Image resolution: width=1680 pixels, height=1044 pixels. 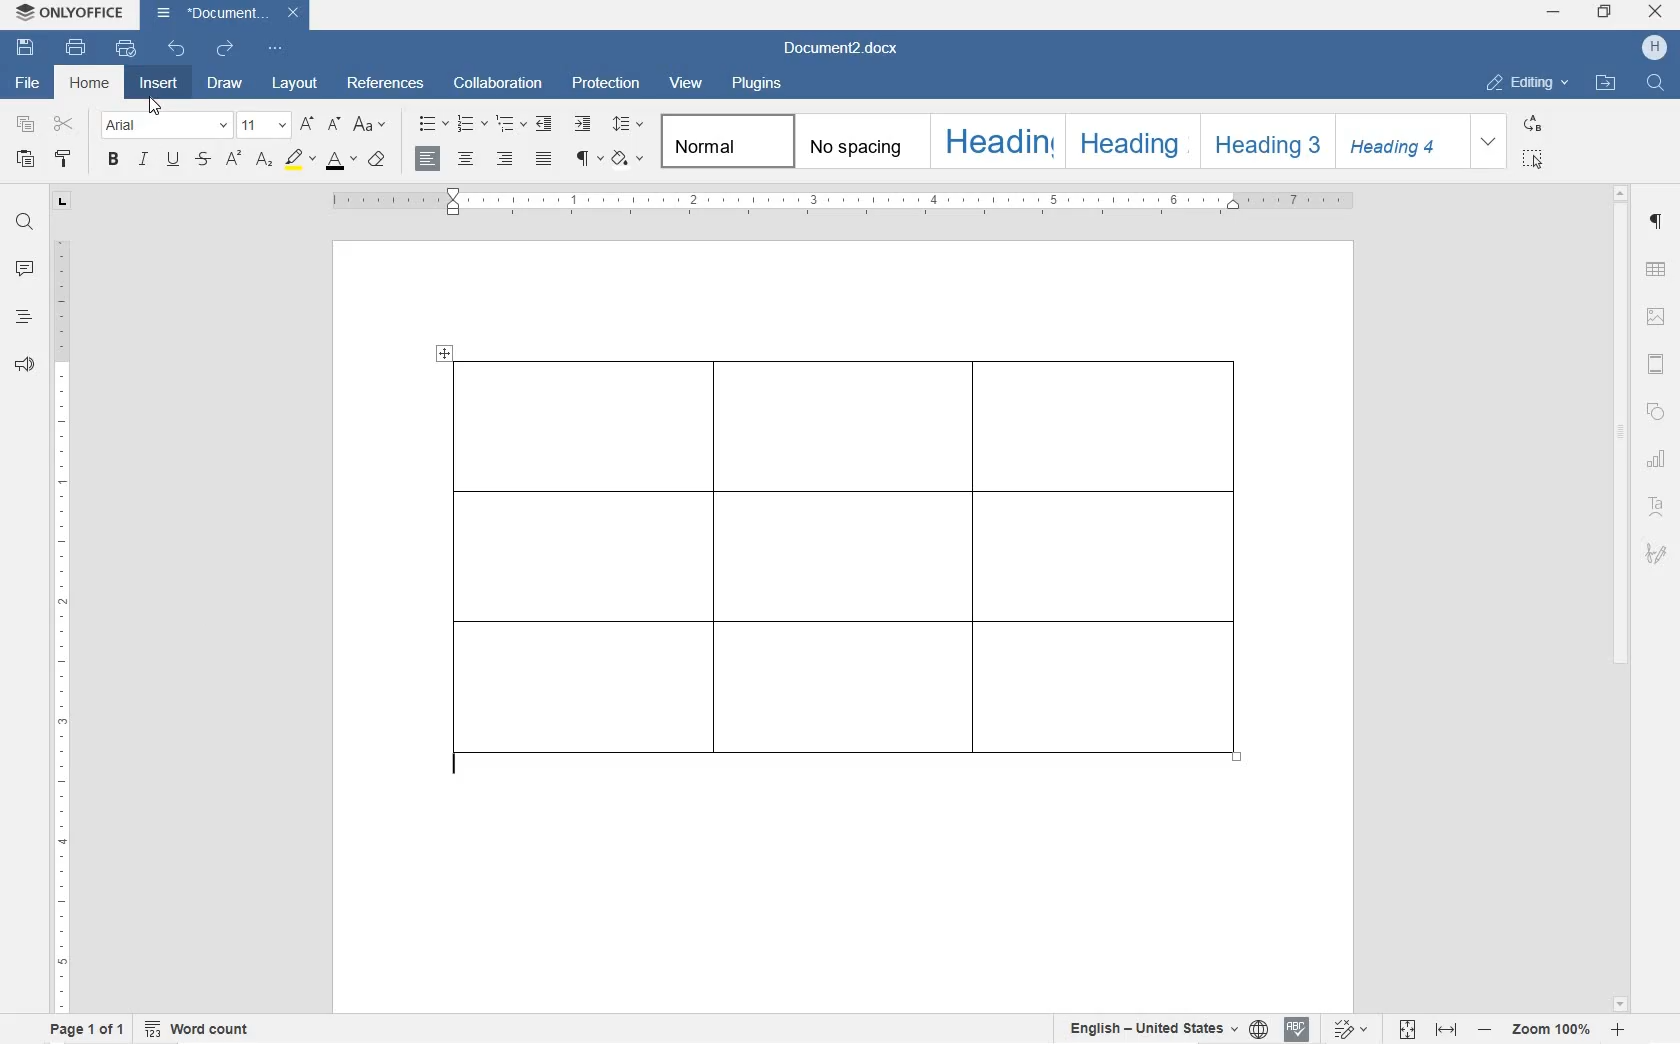 I want to click on track changes, so click(x=1355, y=1029).